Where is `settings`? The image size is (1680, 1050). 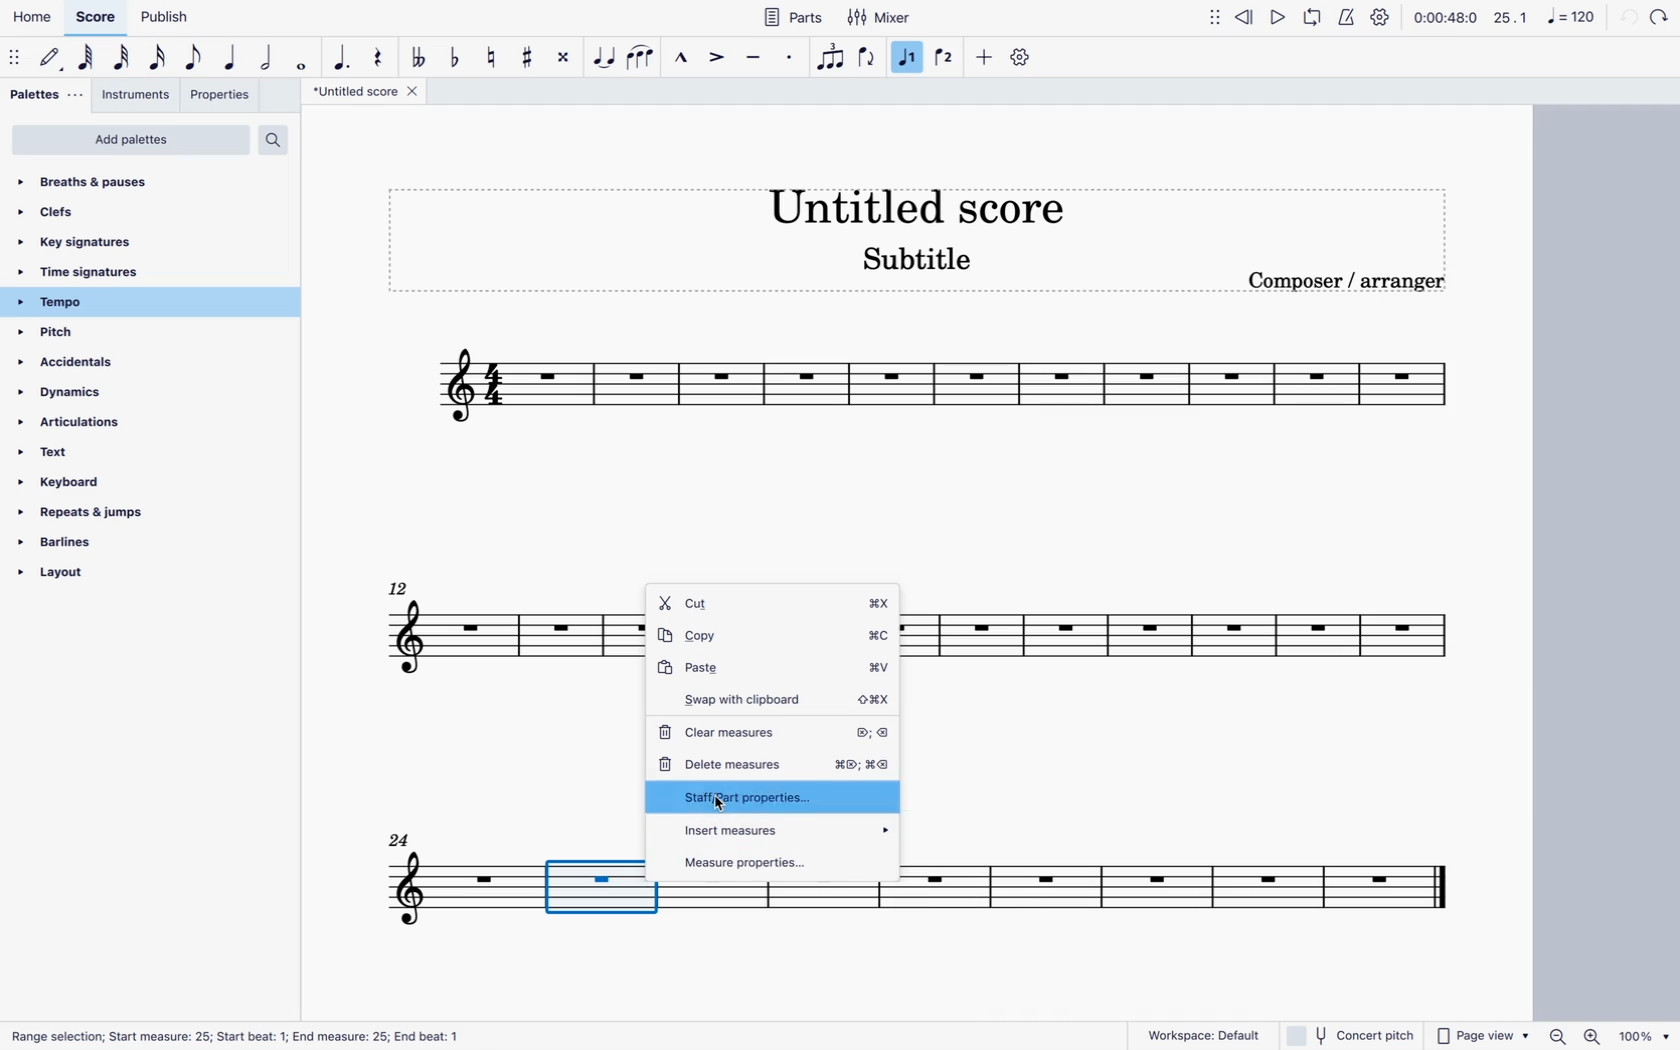 settings is located at coordinates (1026, 60).